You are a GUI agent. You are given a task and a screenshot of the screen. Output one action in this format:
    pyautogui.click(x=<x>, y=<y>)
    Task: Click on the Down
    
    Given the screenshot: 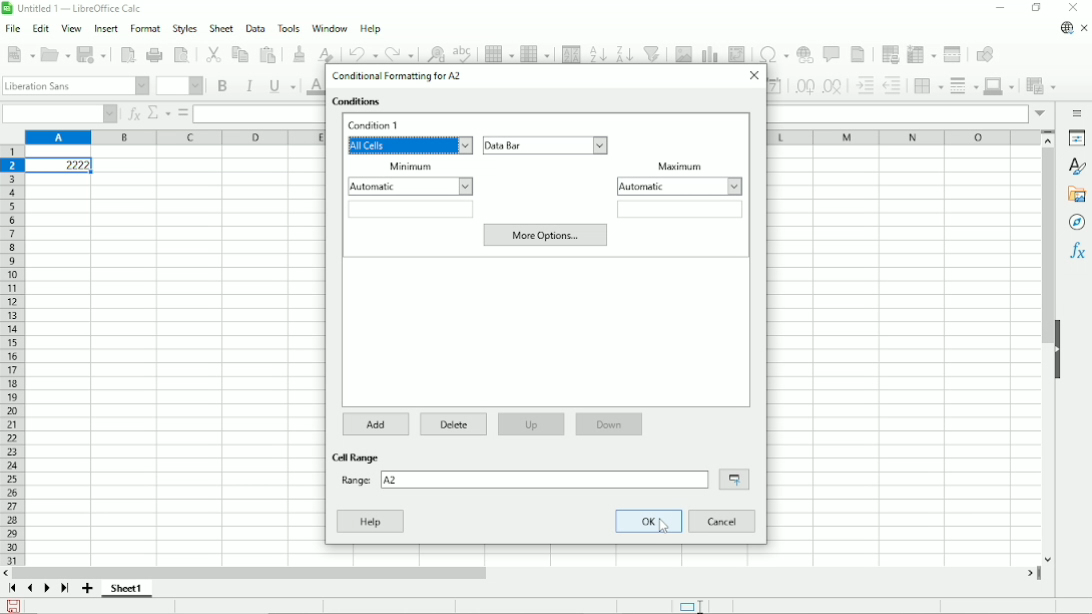 What is the action you would take?
    pyautogui.click(x=610, y=424)
    